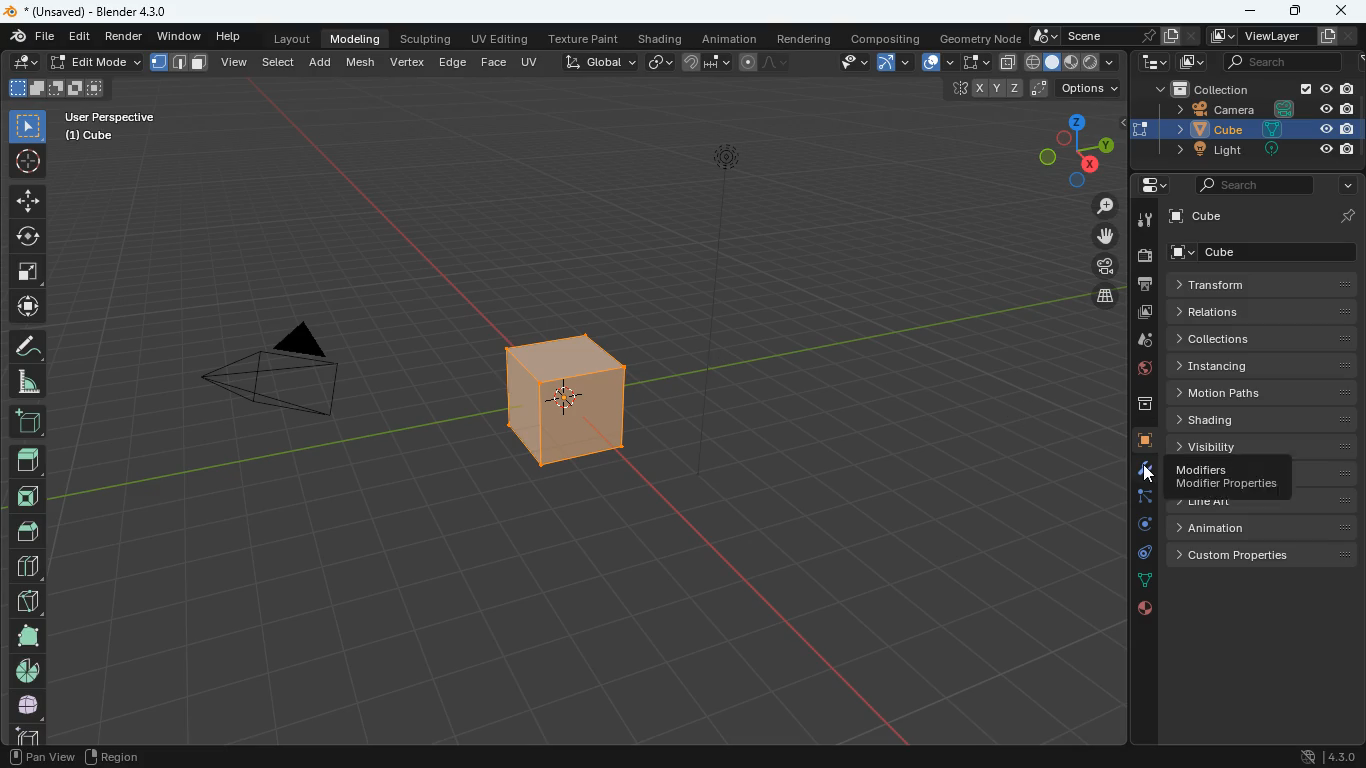 The width and height of the screenshot is (1366, 768). What do you see at coordinates (746, 195) in the screenshot?
I see `light` at bounding box center [746, 195].